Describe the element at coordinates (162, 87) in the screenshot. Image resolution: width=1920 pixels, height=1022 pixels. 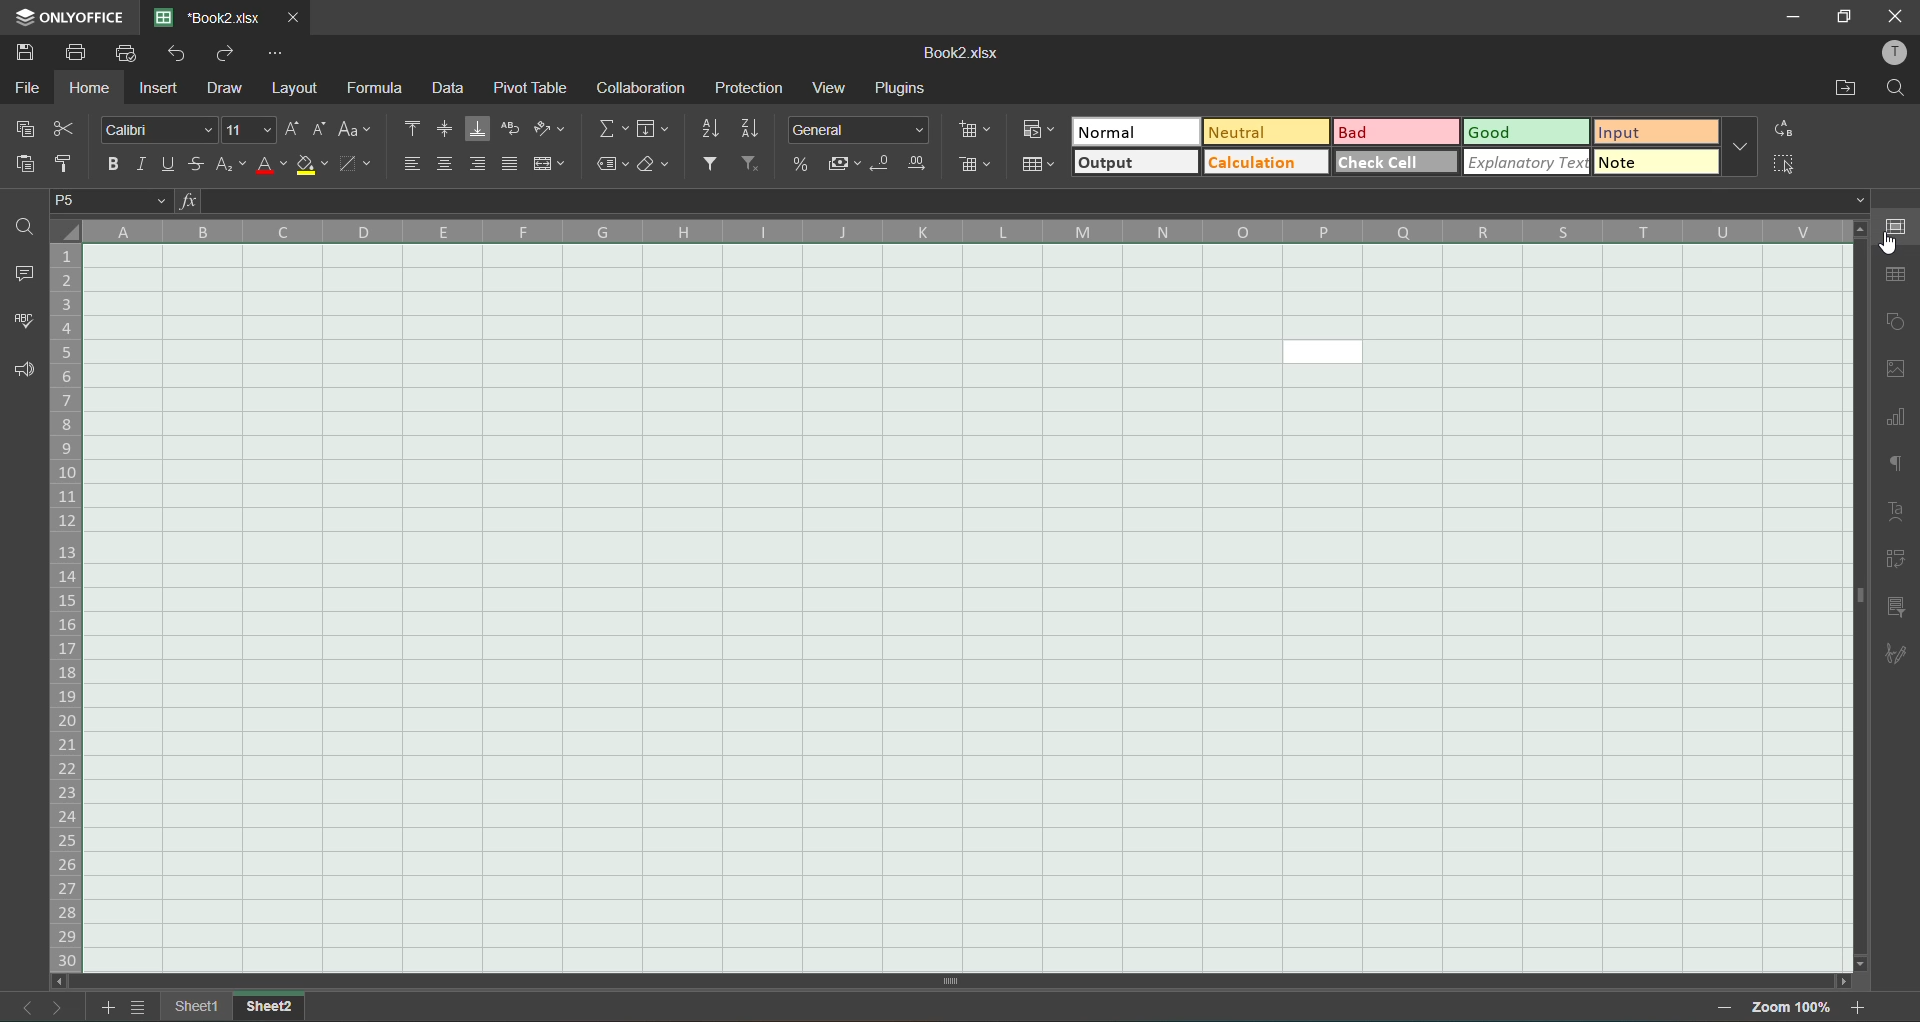
I see `insert` at that location.